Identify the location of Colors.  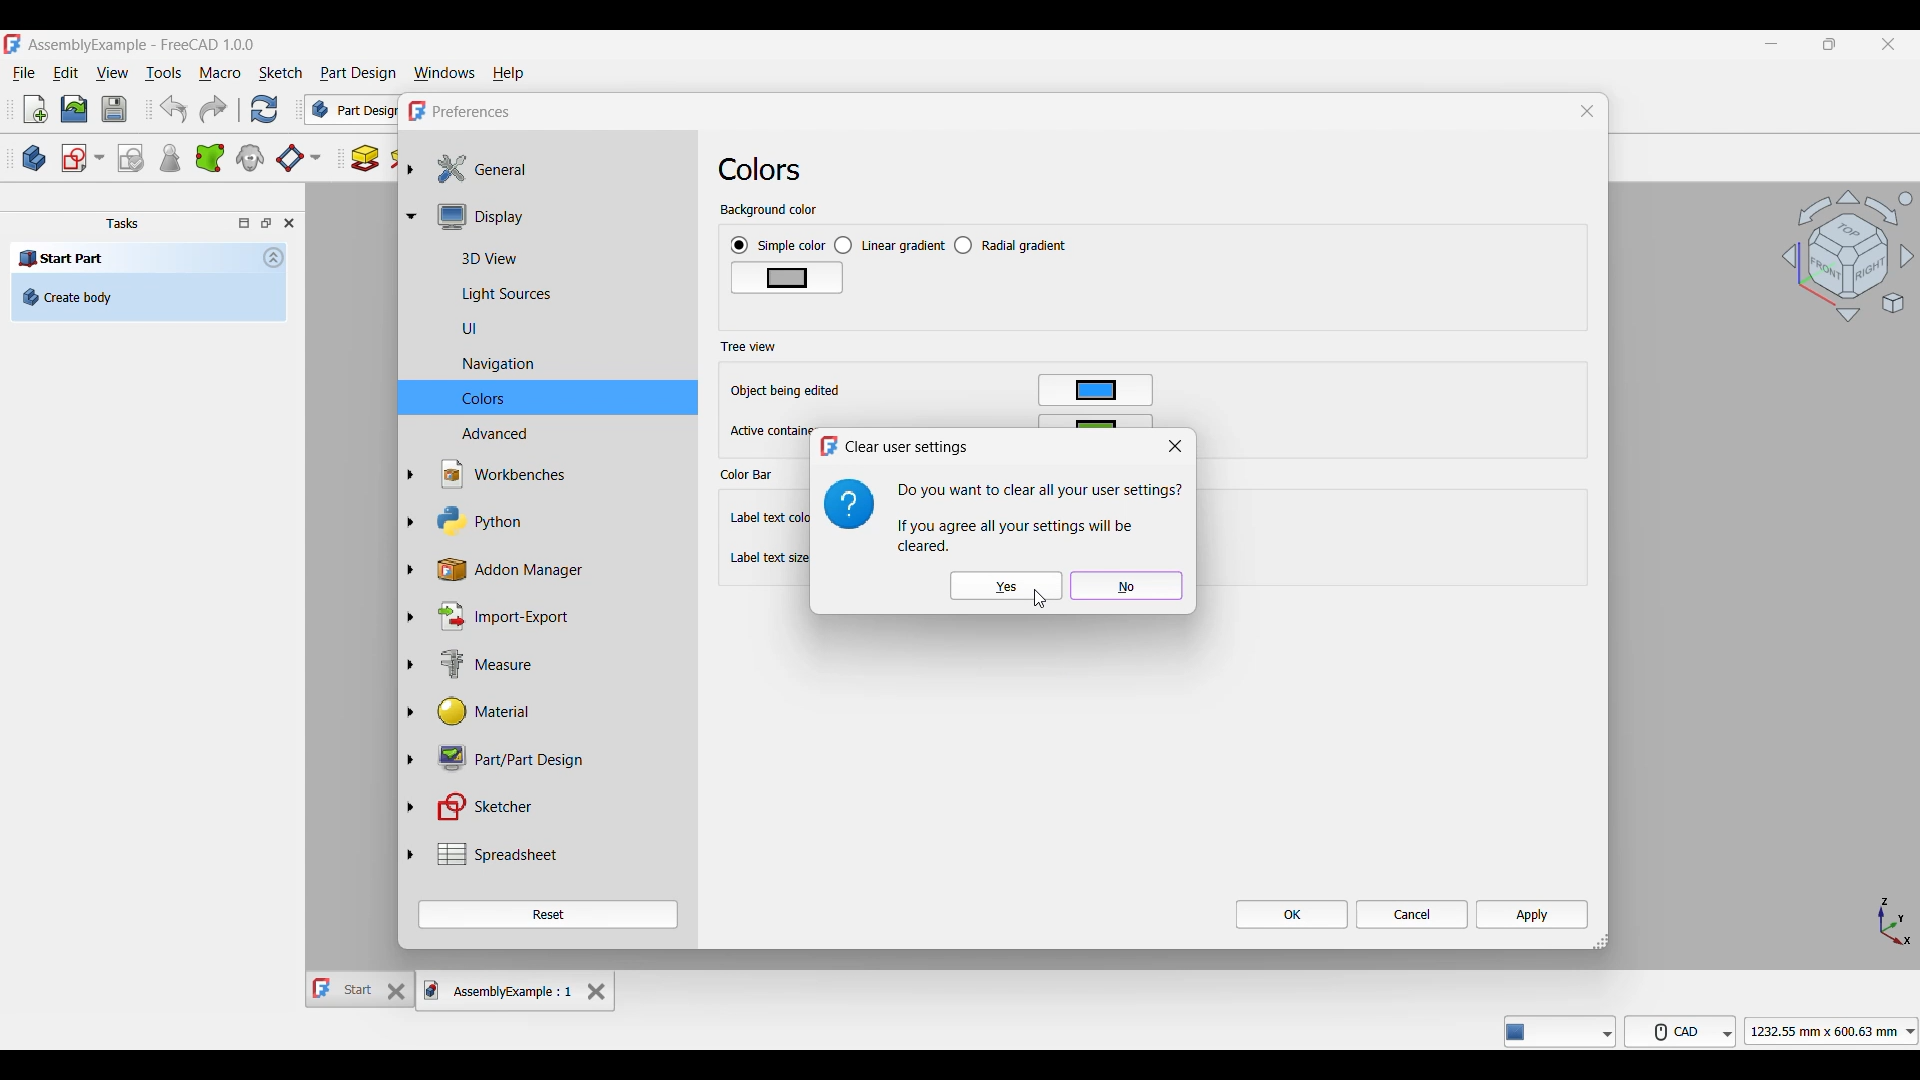
(768, 169).